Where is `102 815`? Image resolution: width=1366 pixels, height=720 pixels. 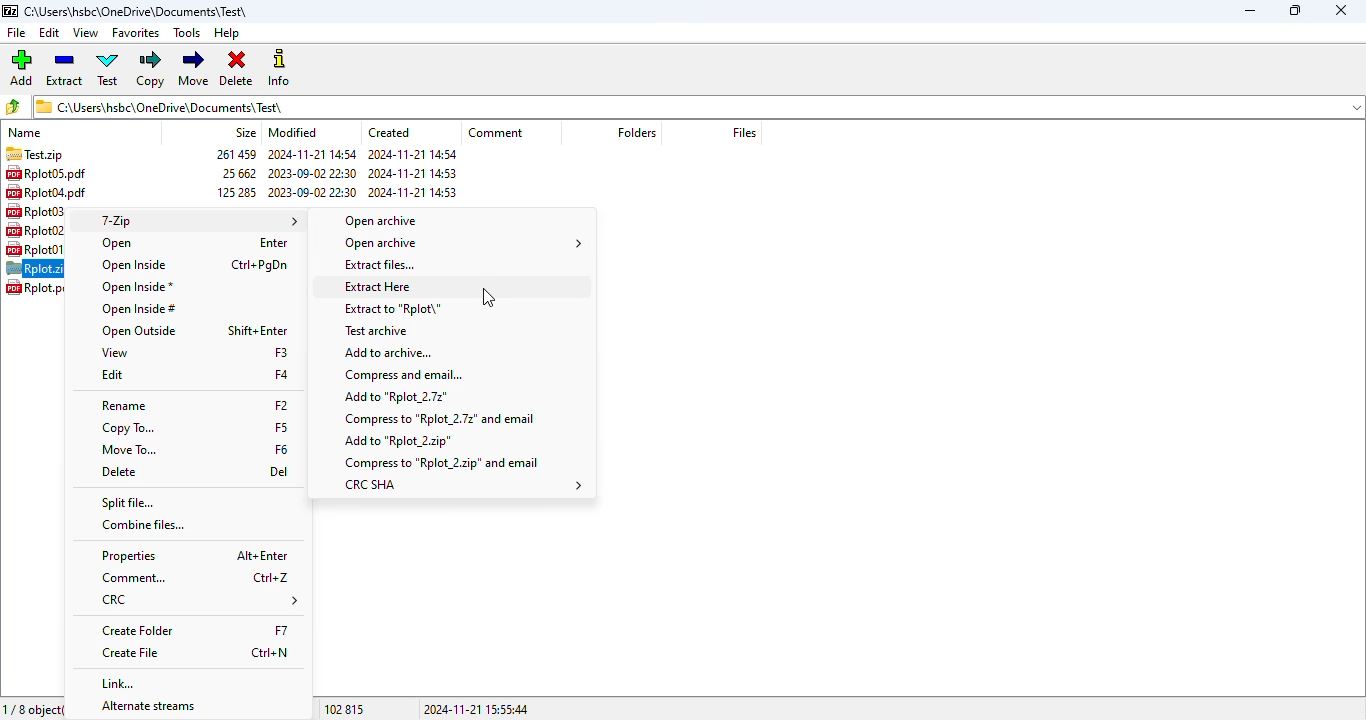 102 815 is located at coordinates (345, 709).